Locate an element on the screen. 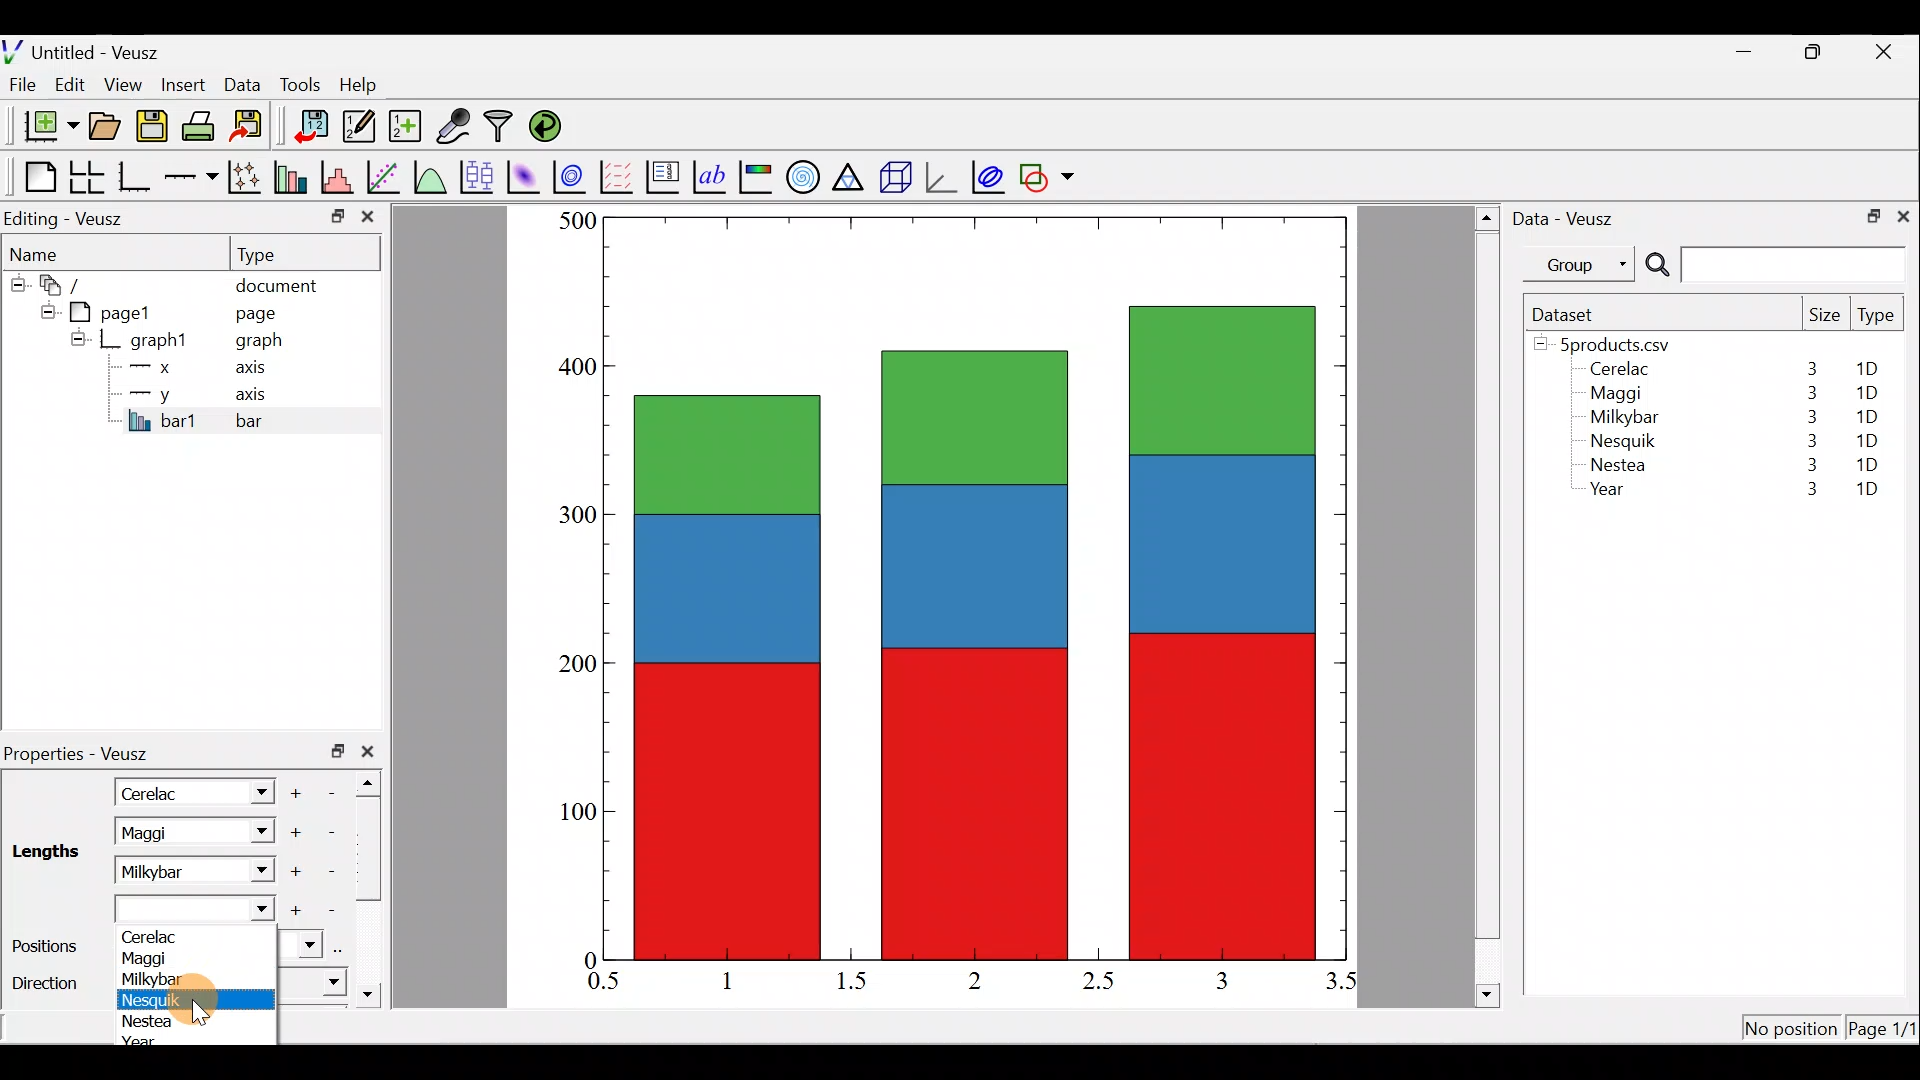 This screenshot has width=1920, height=1080. Milkybar is located at coordinates (1619, 419).